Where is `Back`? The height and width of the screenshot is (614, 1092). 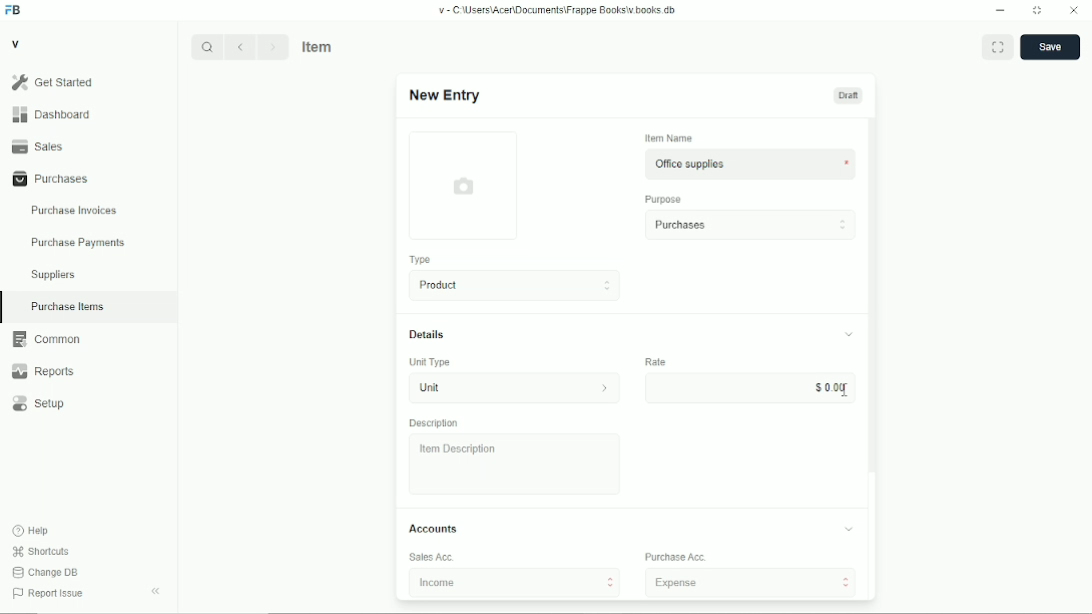
Back is located at coordinates (239, 46).